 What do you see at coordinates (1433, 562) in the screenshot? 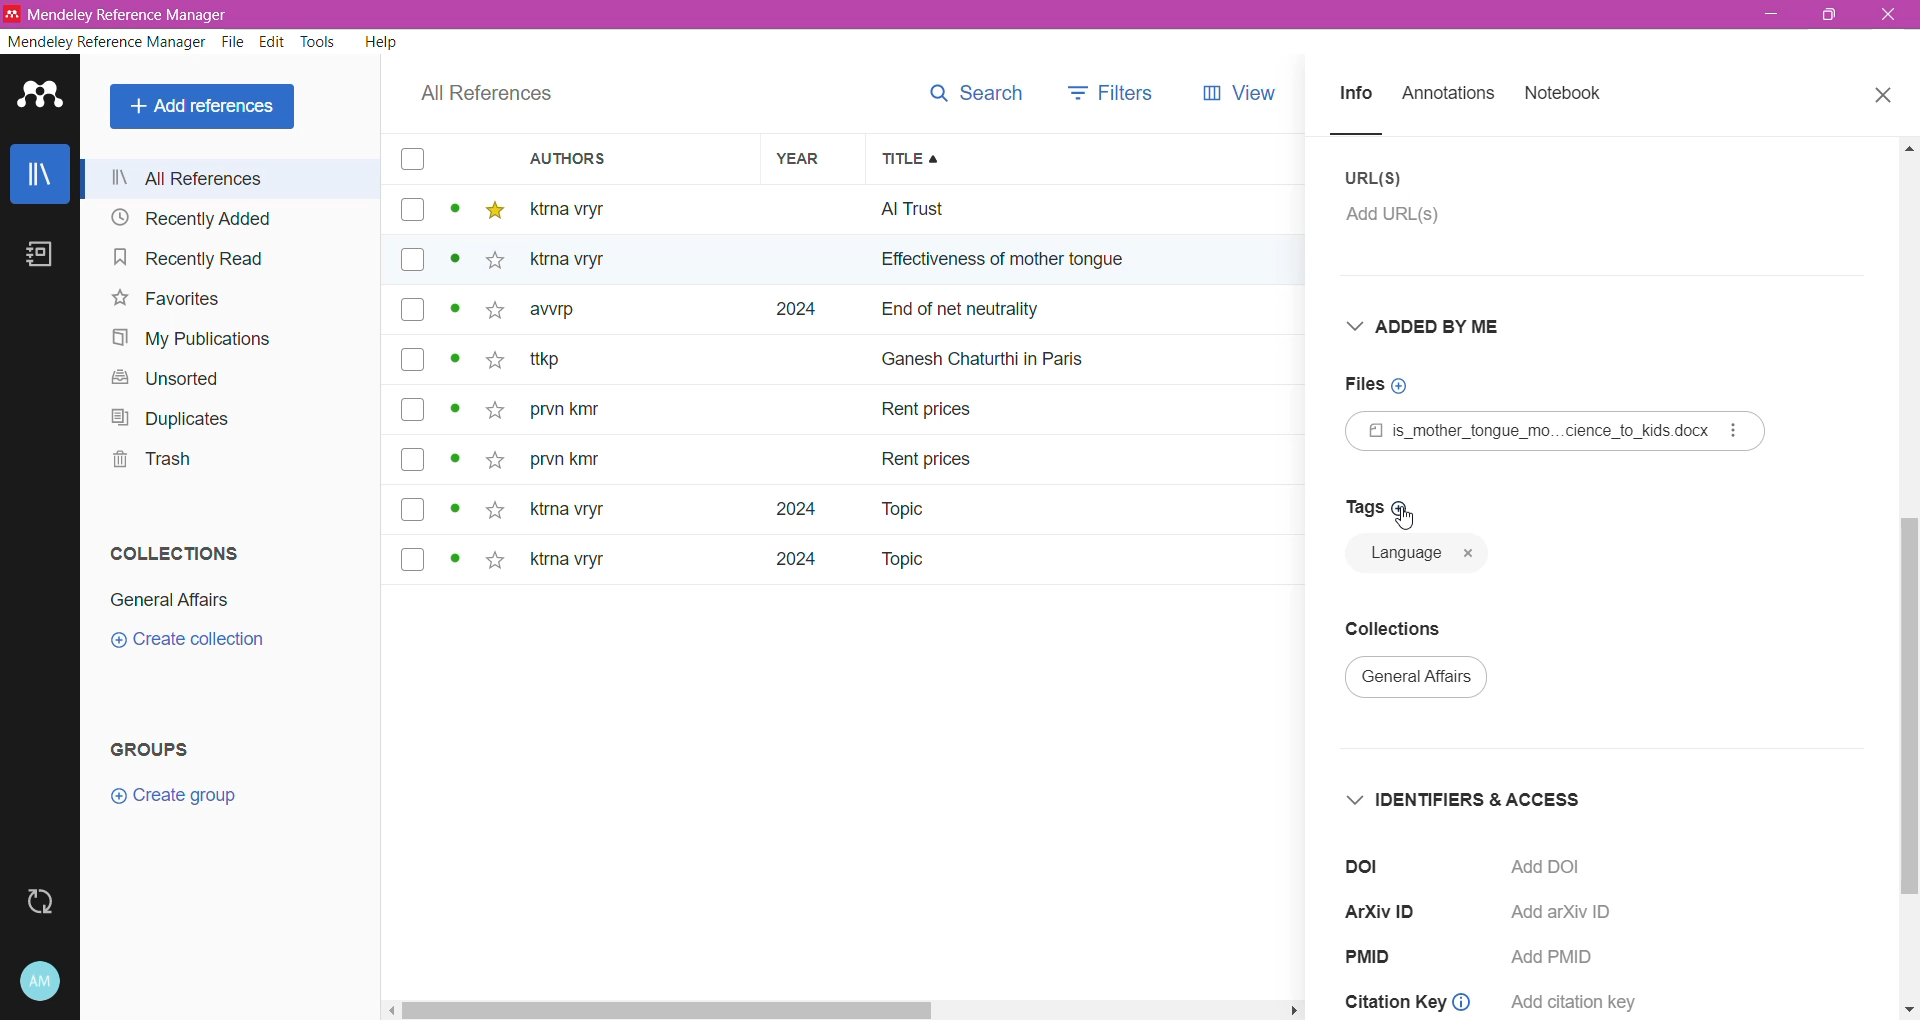
I see `language ` at bounding box center [1433, 562].